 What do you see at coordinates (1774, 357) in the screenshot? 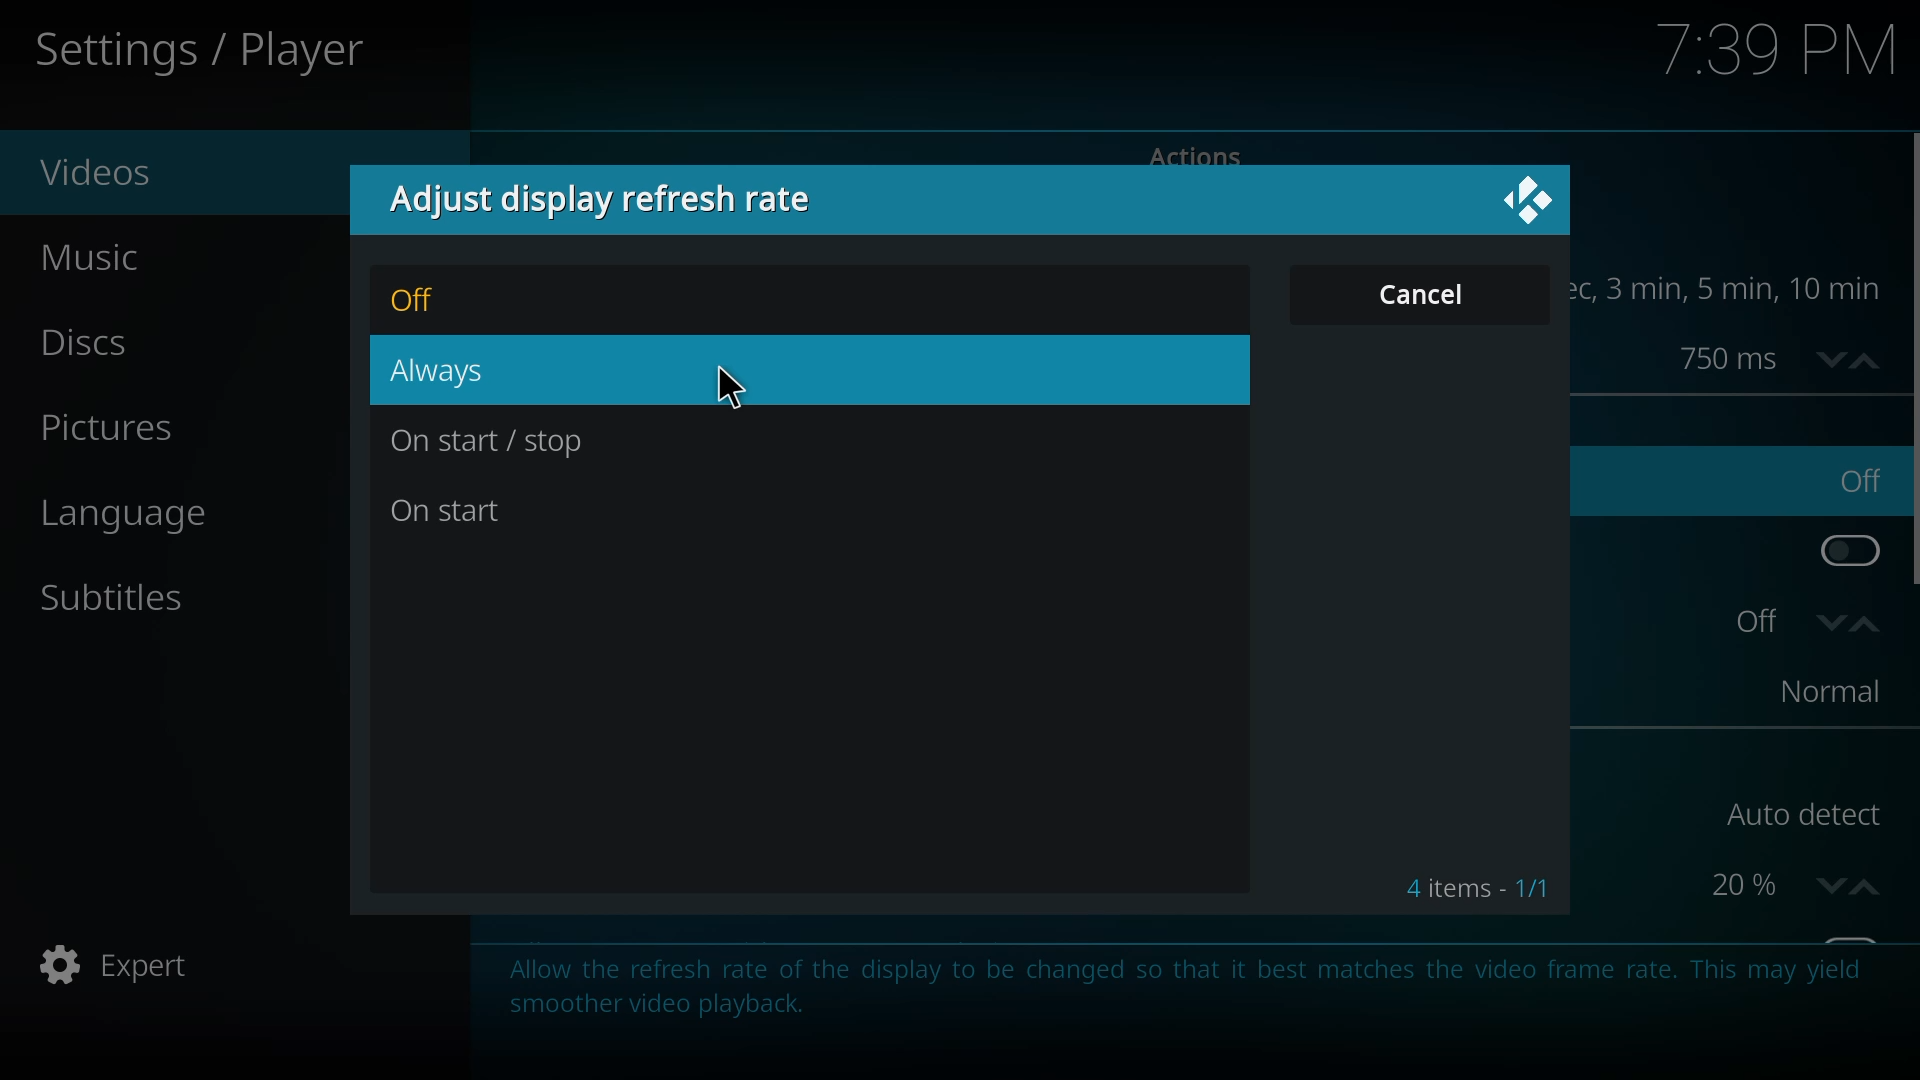
I see `delay select` at bounding box center [1774, 357].